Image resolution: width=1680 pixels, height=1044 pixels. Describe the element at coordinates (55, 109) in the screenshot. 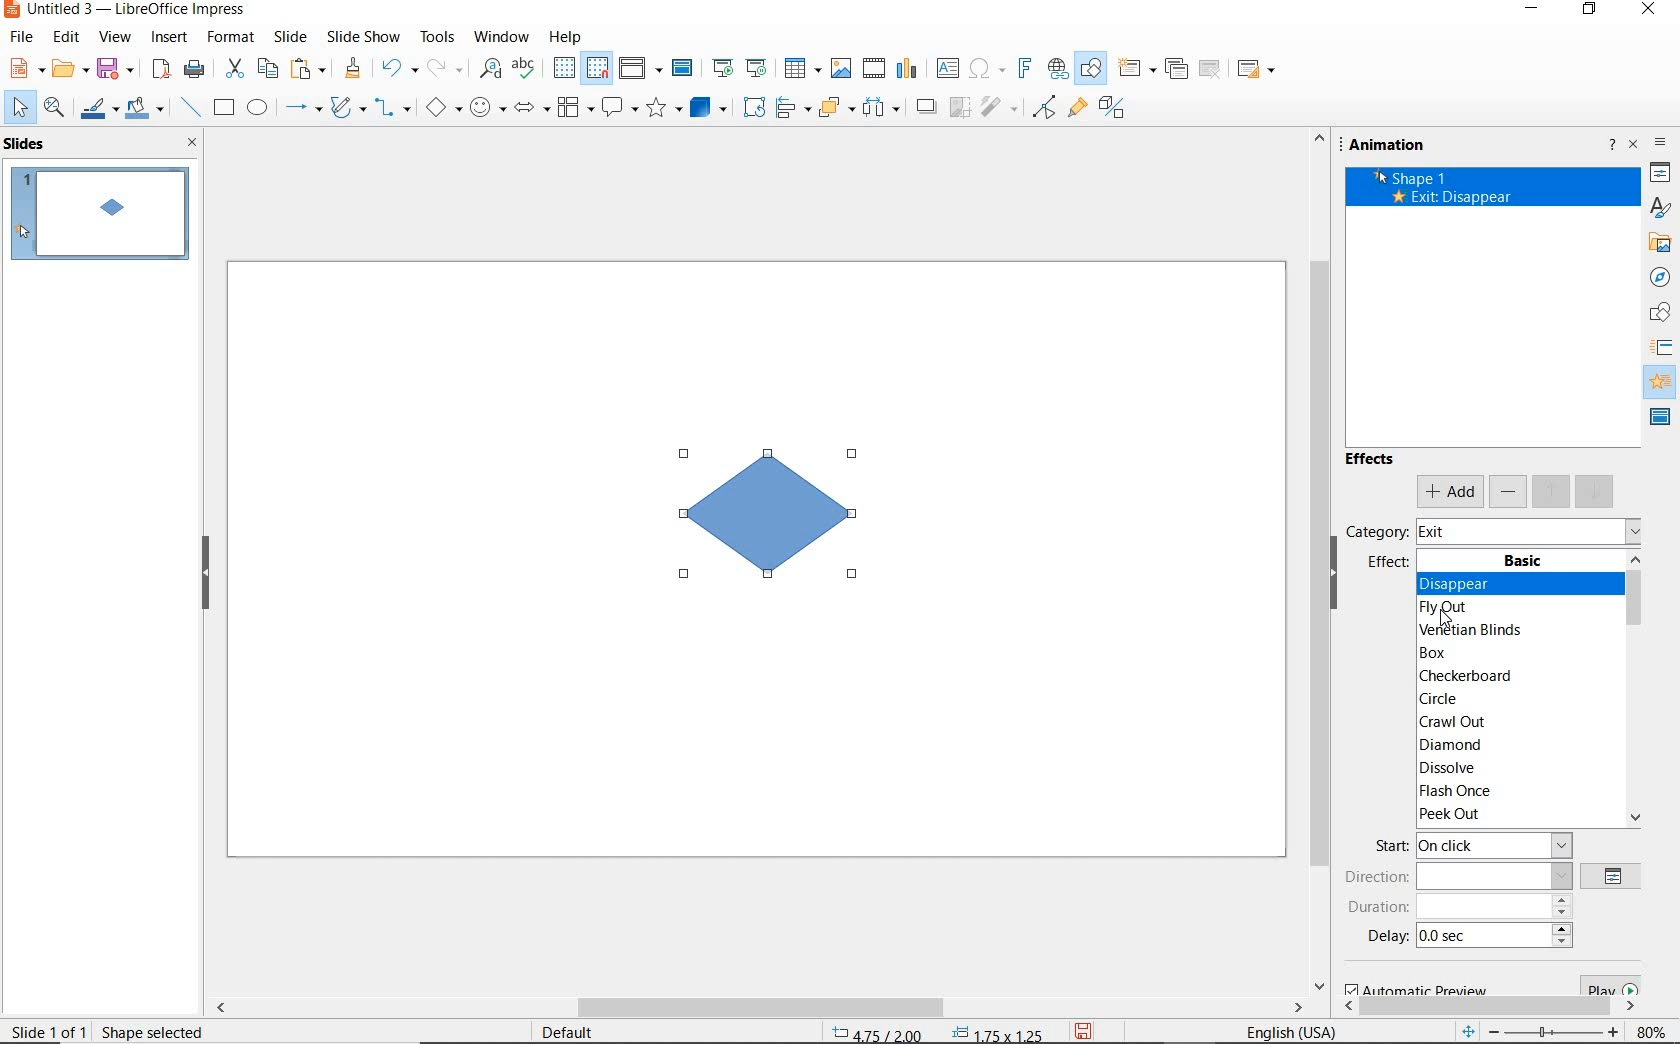

I see `zoom and pan` at that location.